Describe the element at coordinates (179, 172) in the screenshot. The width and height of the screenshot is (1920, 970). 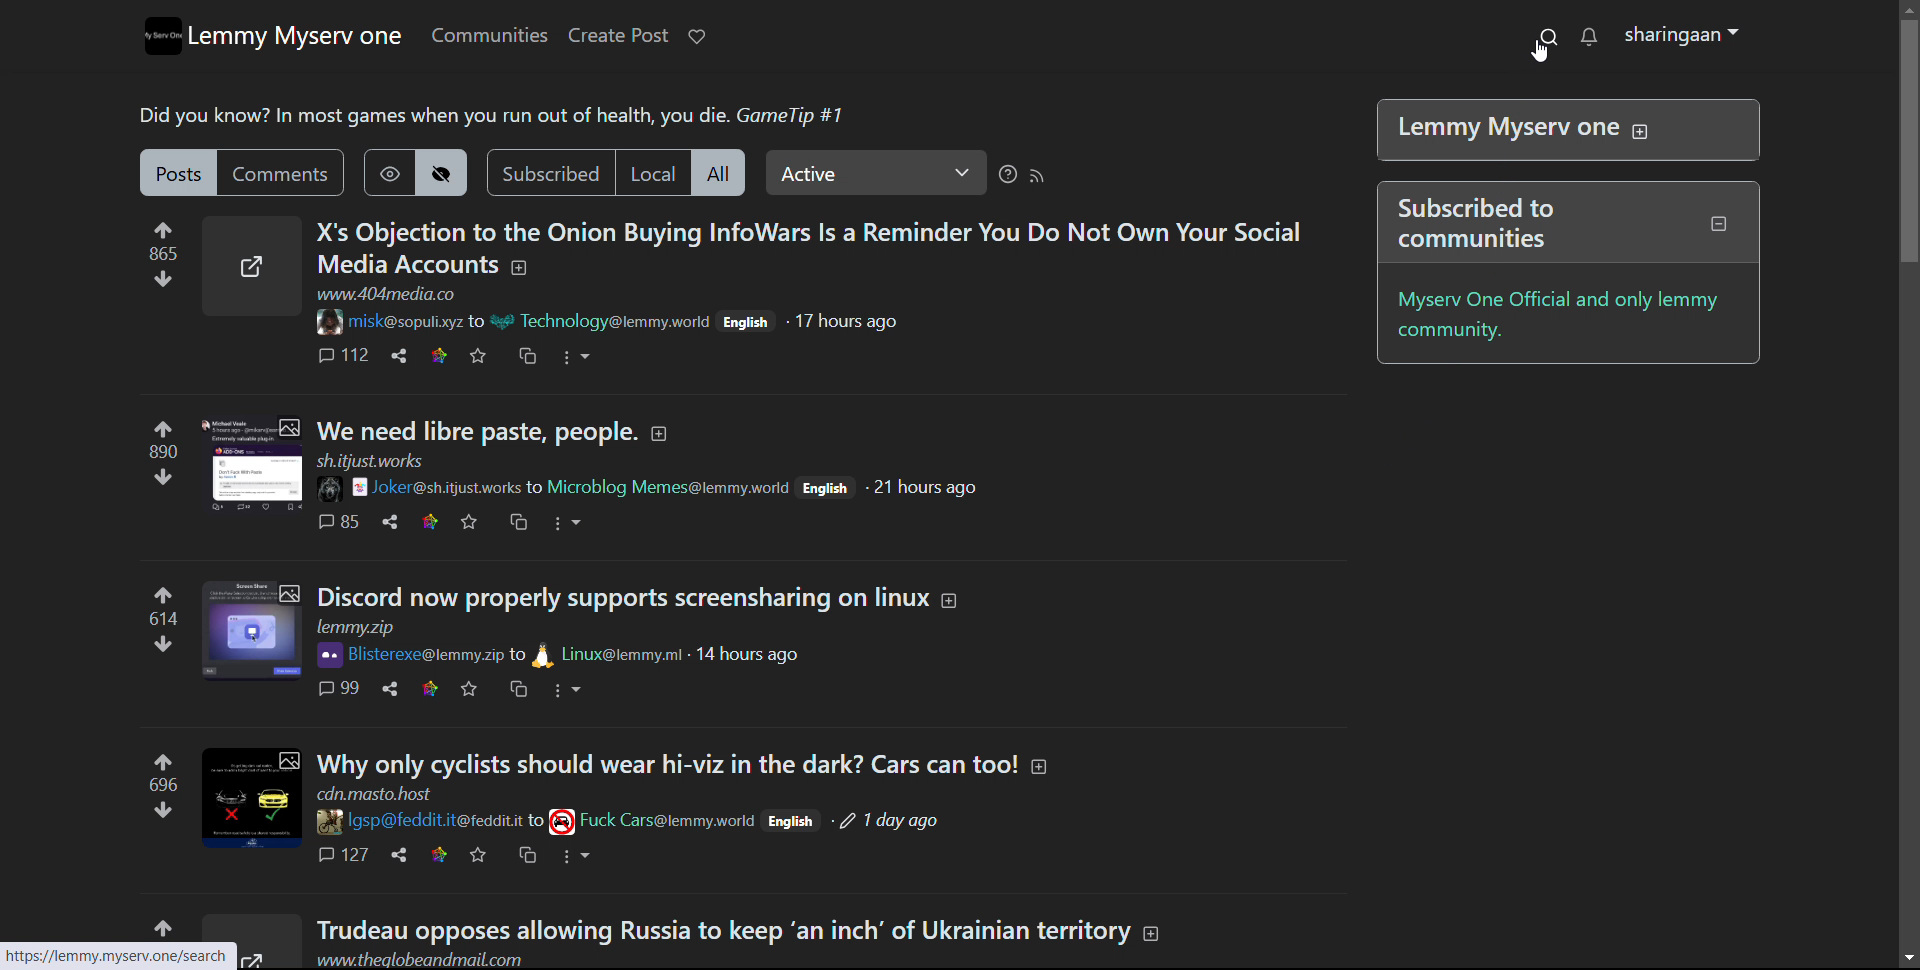
I see `posts` at that location.